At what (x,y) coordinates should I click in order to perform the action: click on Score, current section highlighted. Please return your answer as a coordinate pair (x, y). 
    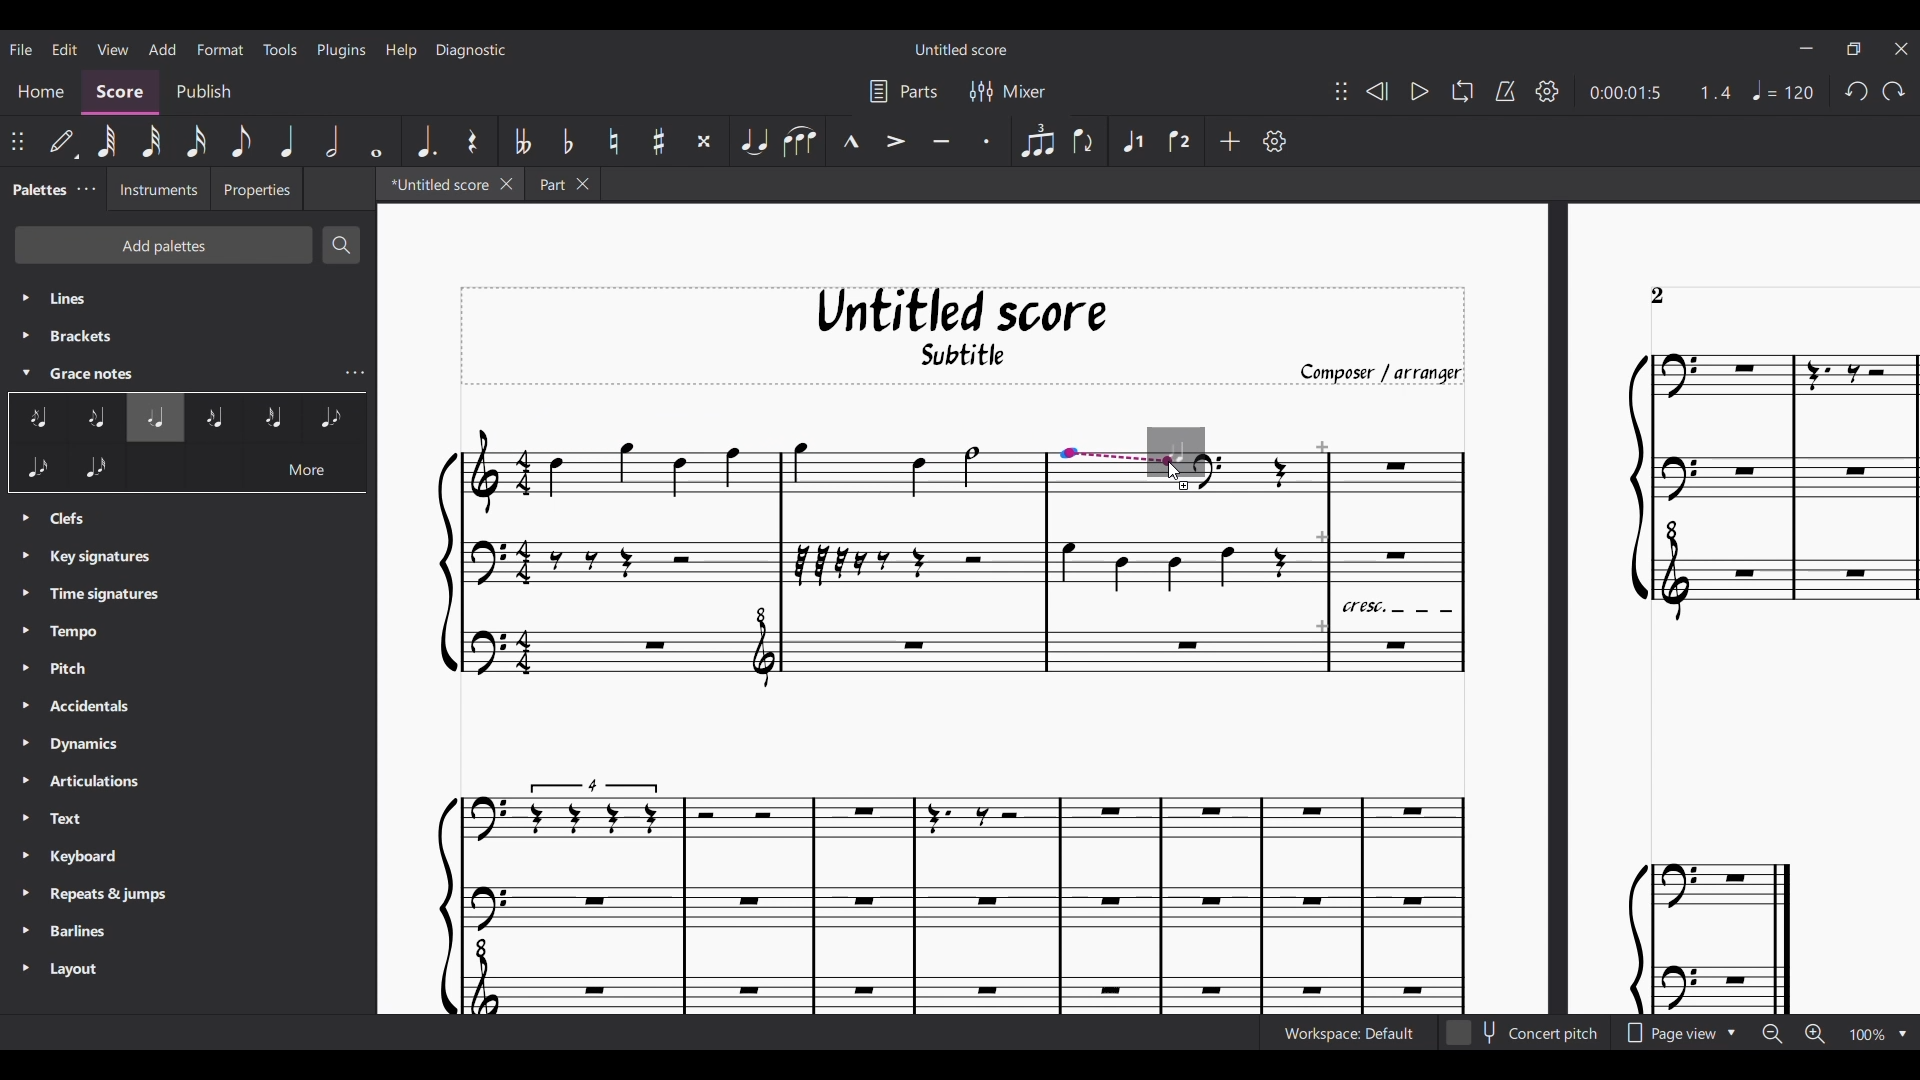
    Looking at the image, I should click on (119, 93).